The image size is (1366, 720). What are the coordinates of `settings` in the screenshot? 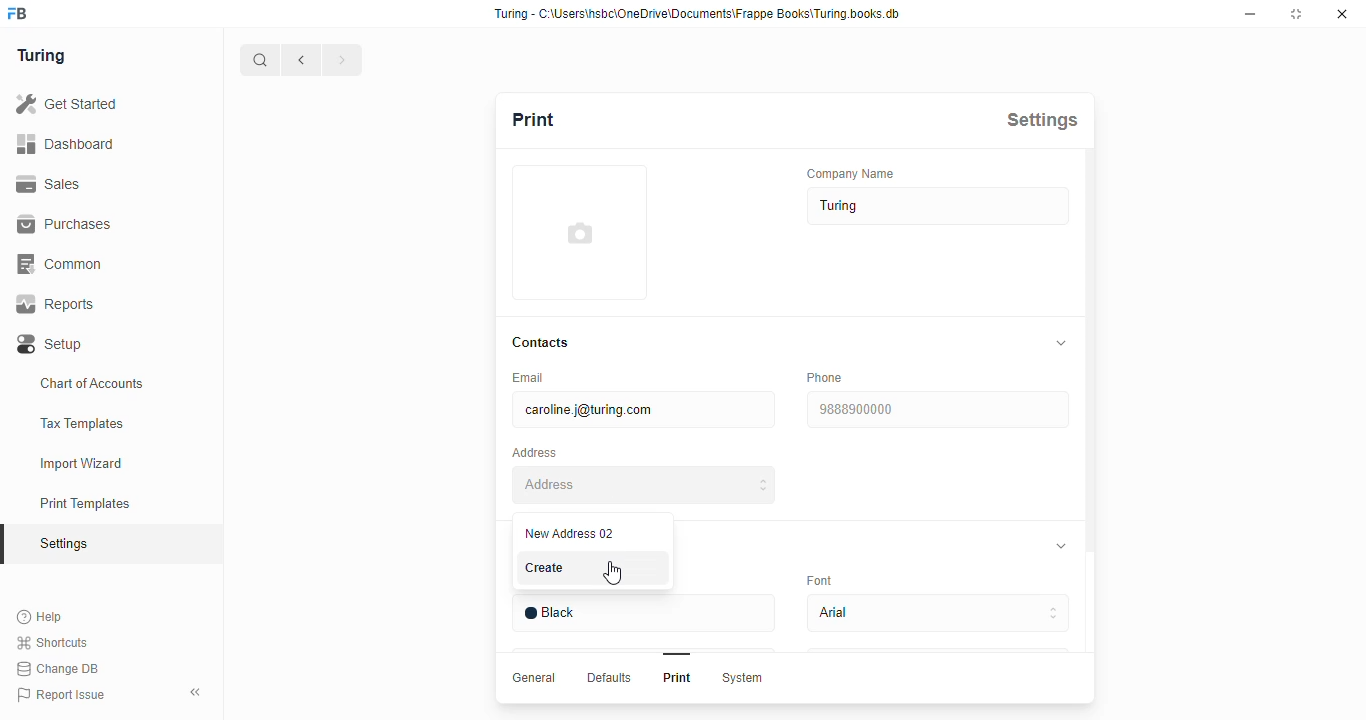 It's located at (66, 545).